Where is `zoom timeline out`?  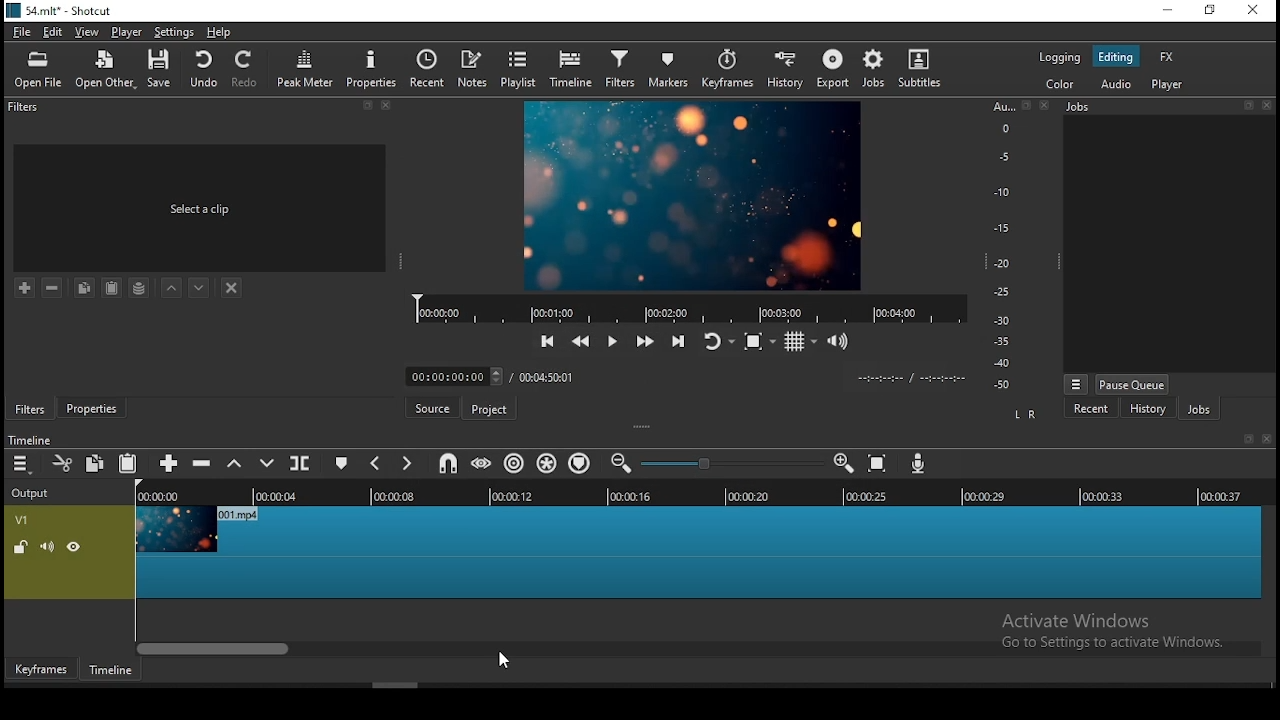
zoom timeline out is located at coordinates (844, 463).